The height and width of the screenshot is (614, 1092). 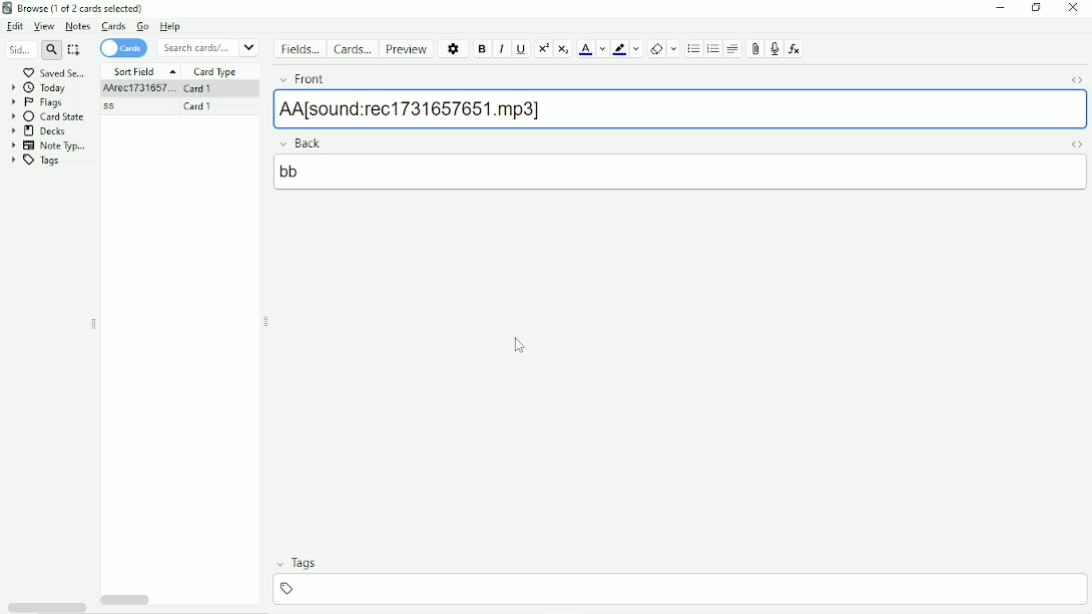 What do you see at coordinates (1074, 7) in the screenshot?
I see `Close` at bounding box center [1074, 7].